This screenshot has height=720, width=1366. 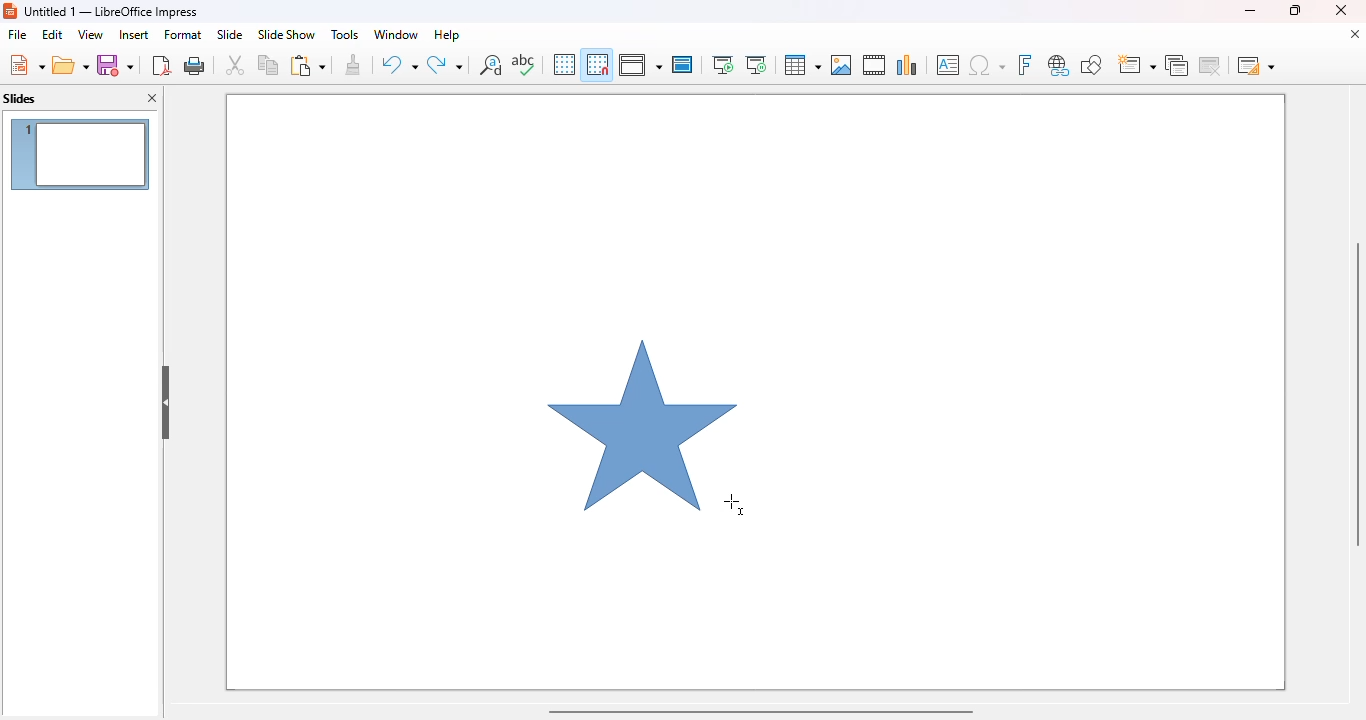 What do you see at coordinates (1249, 10) in the screenshot?
I see `minimize` at bounding box center [1249, 10].